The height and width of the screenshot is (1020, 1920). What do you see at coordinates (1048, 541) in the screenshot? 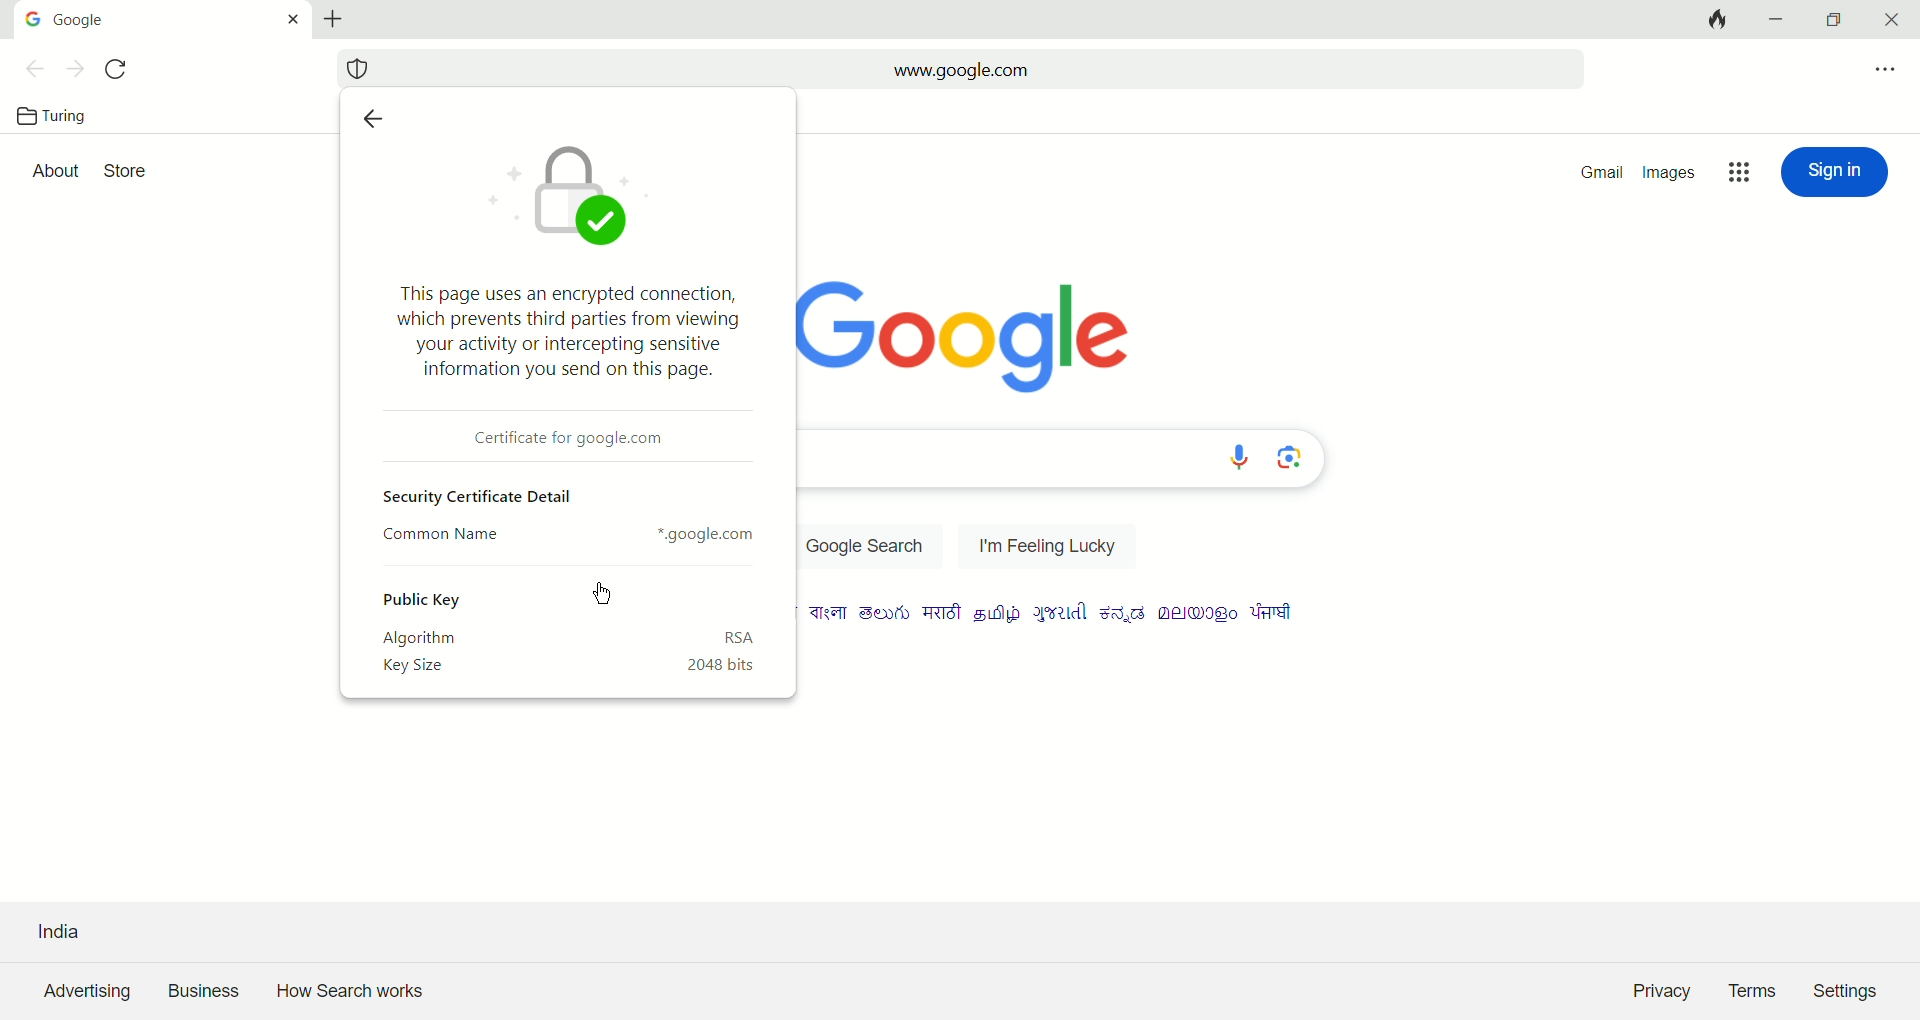
I see `I am feeling lucky` at bounding box center [1048, 541].